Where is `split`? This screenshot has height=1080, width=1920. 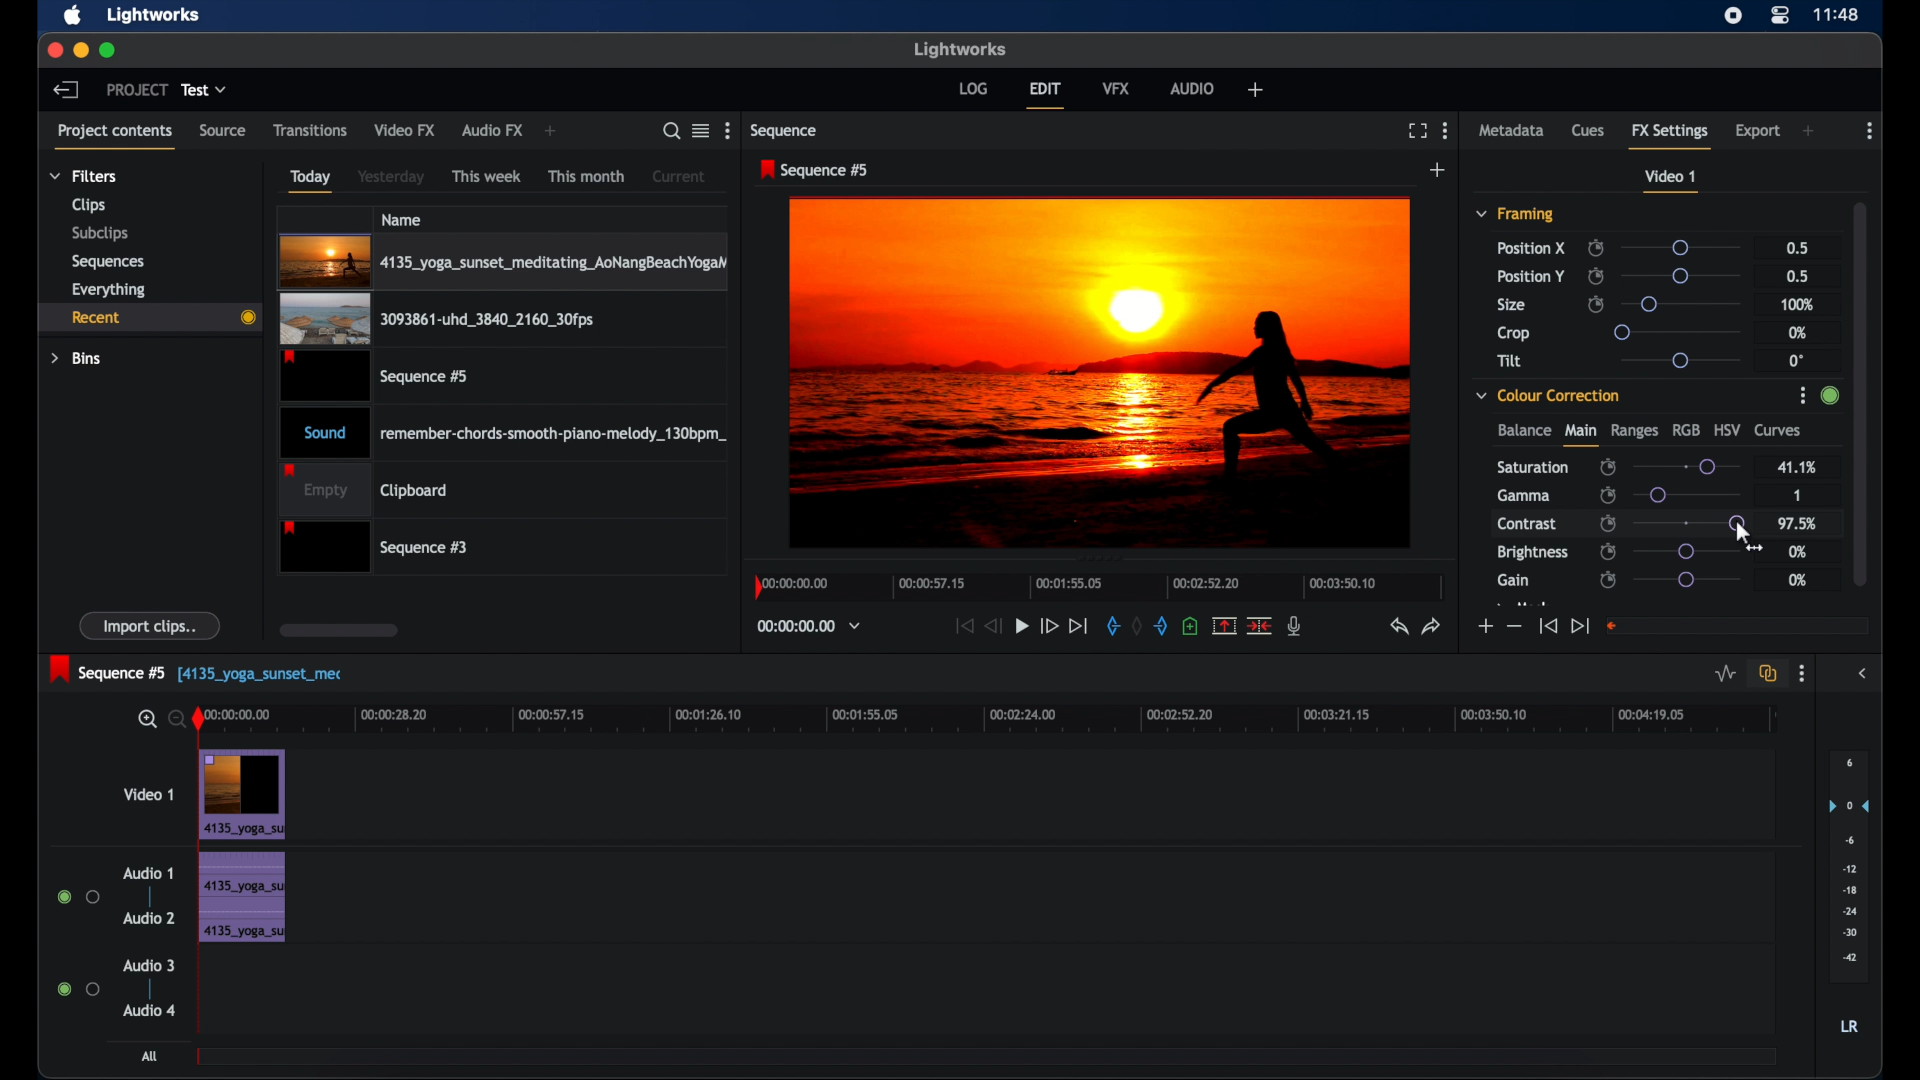
split is located at coordinates (1224, 625).